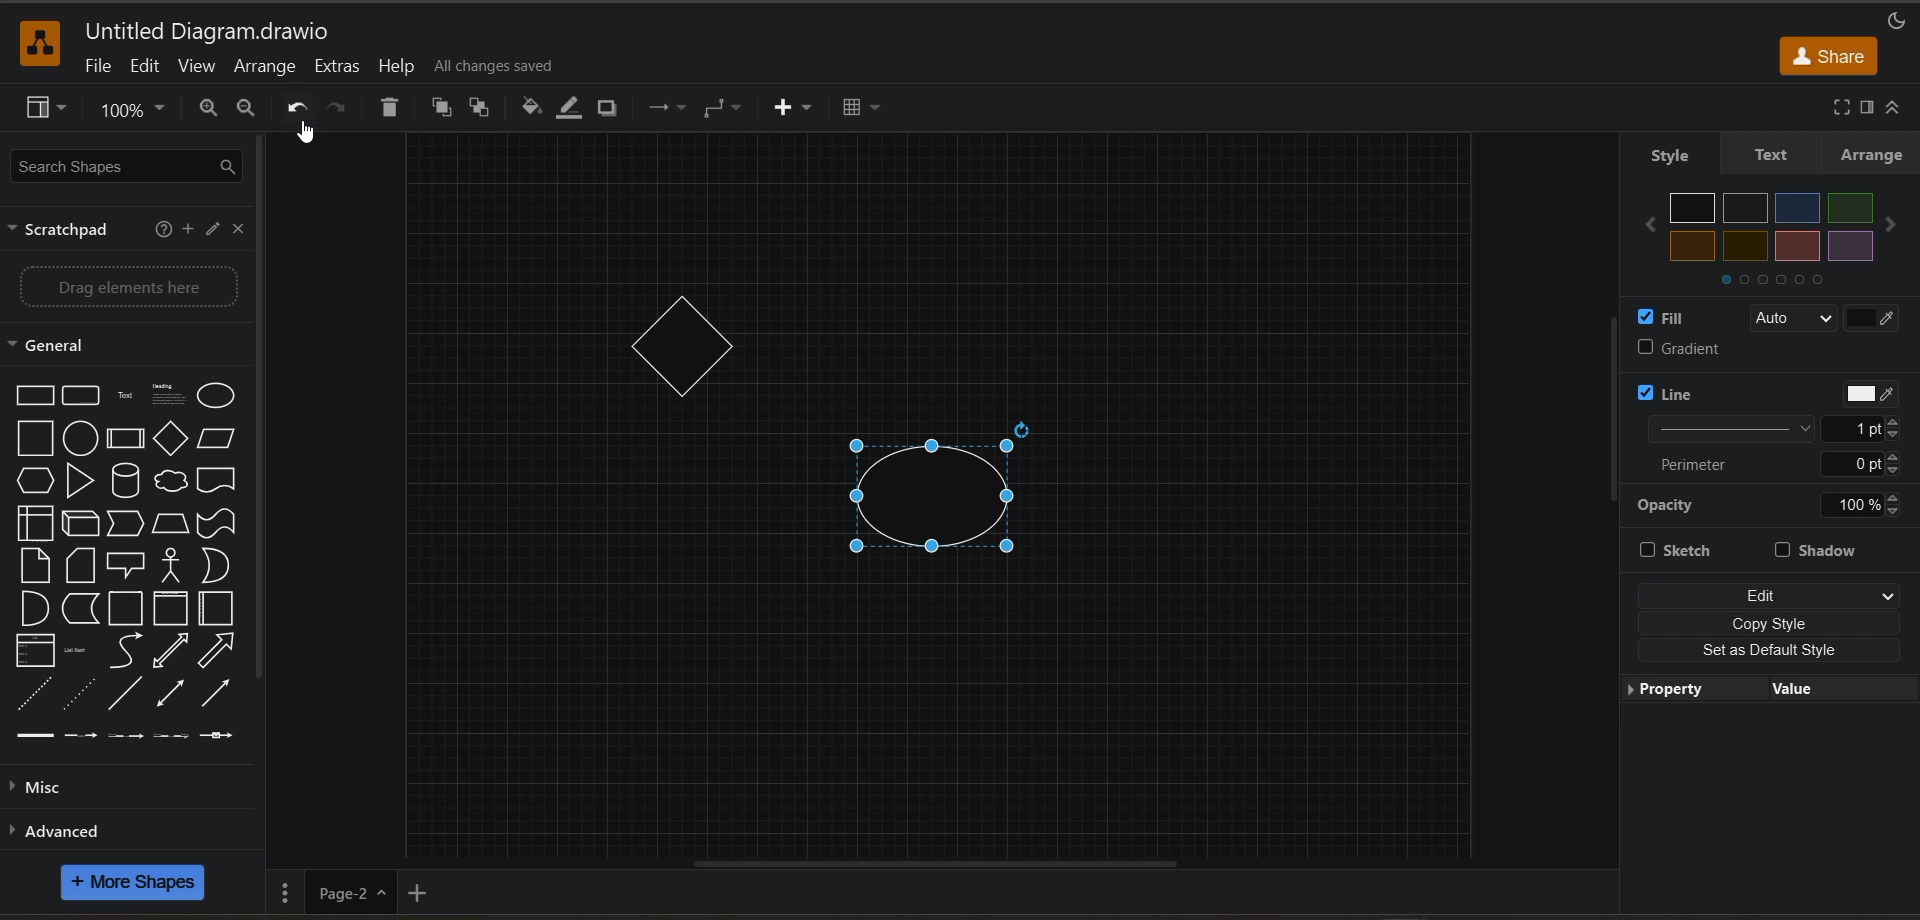  What do you see at coordinates (1774, 410) in the screenshot?
I see `line` at bounding box center [1774, 410].